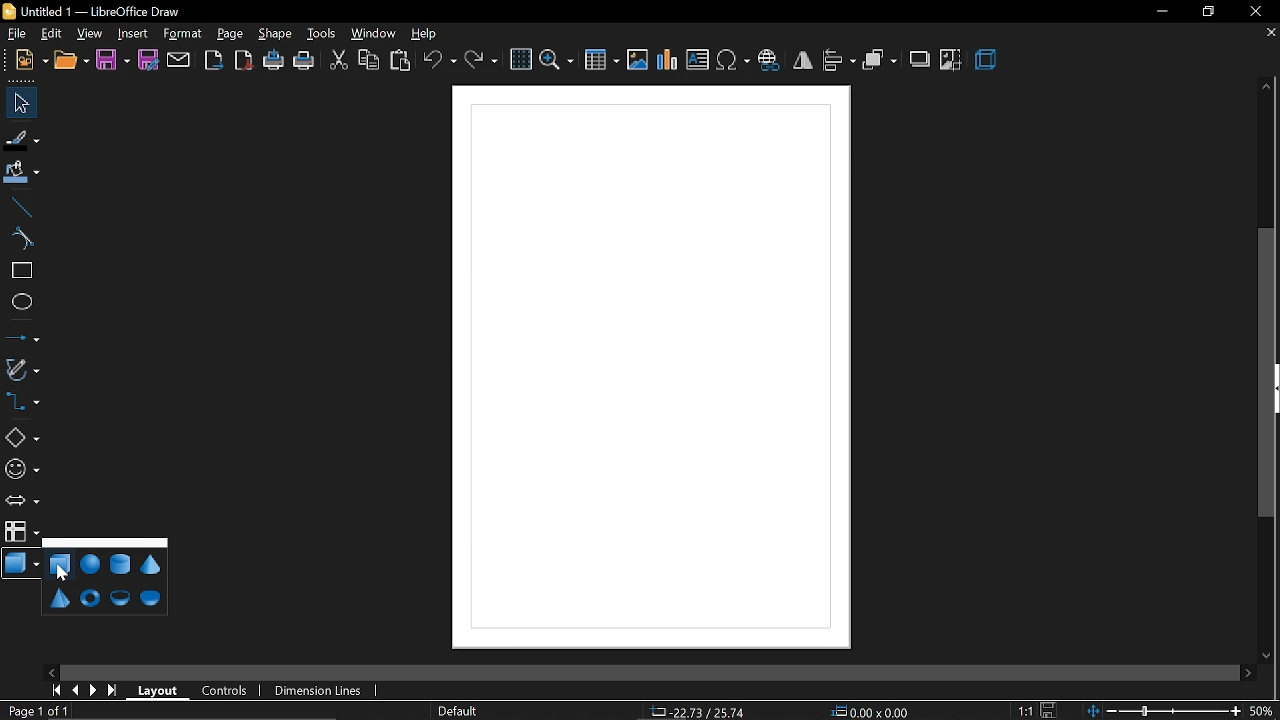 The width and height of the screenshot is (1280, 720). I want to click on curves and polygons, so click(22, 371).